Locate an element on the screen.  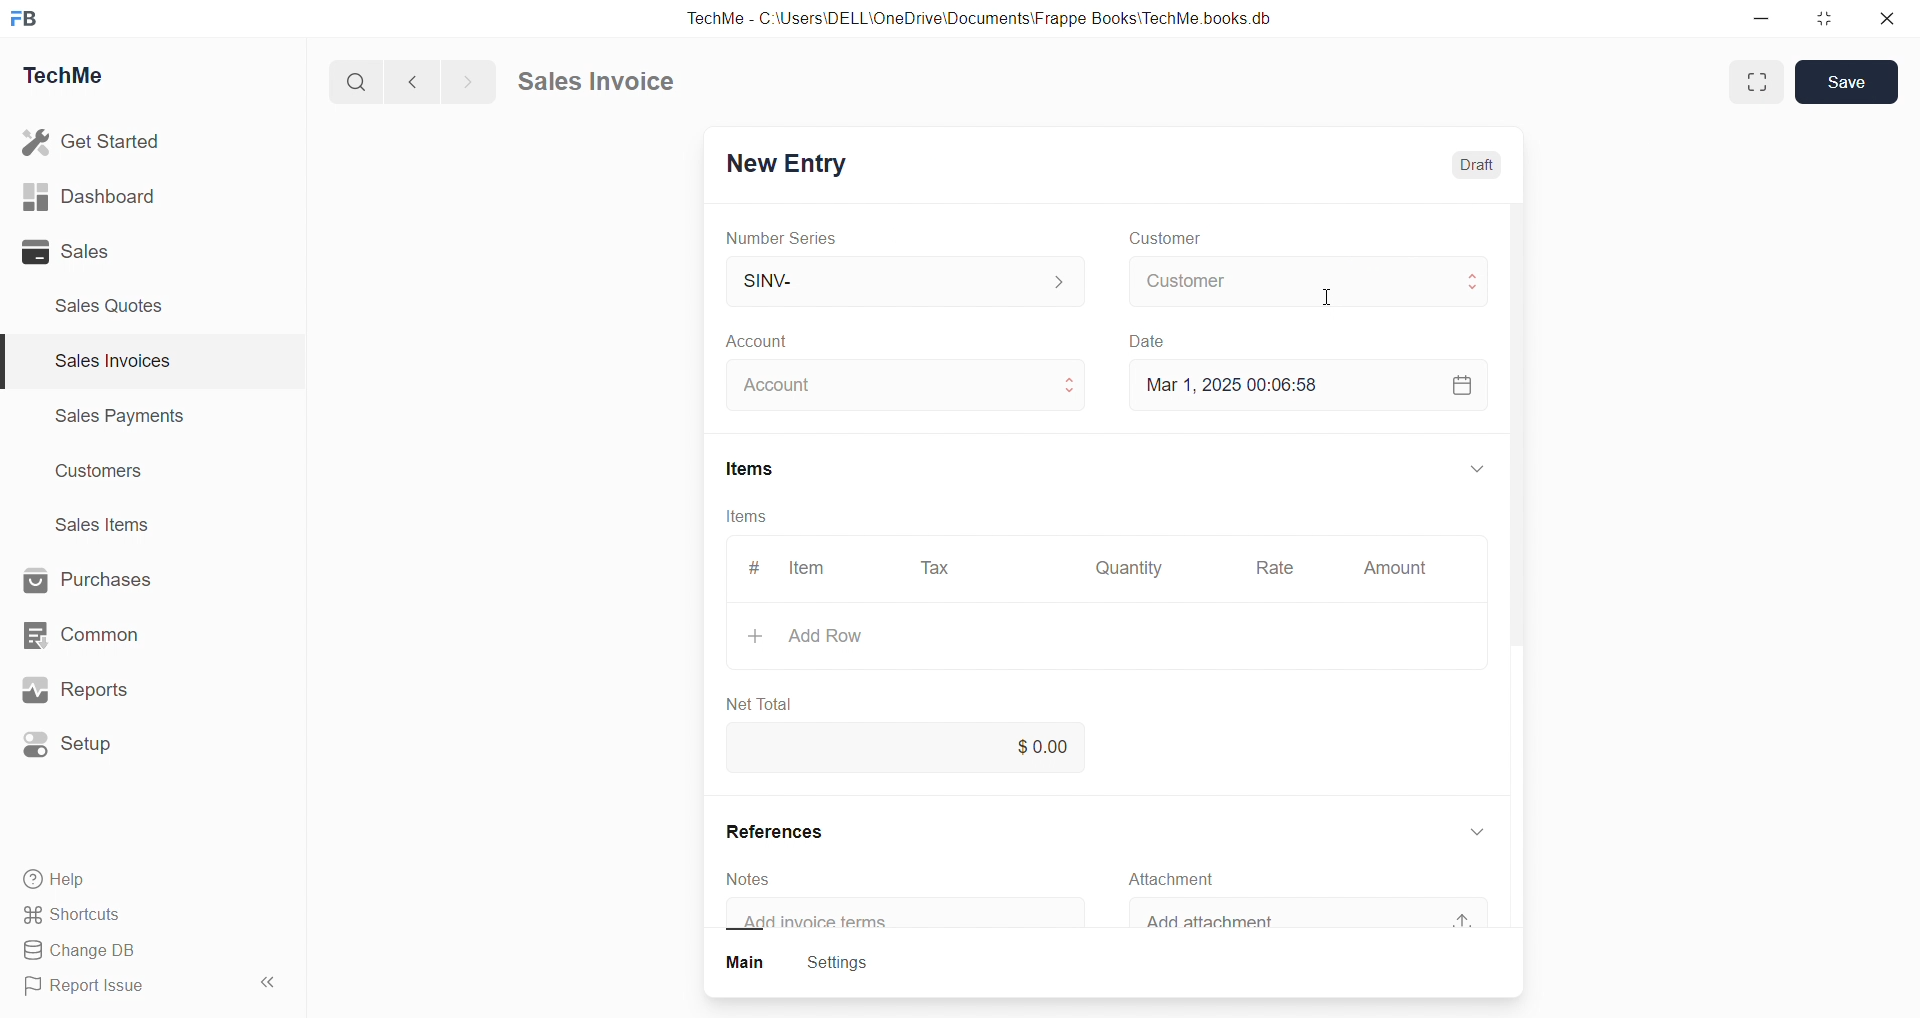
SINV- is located at coordinates (881, 280).